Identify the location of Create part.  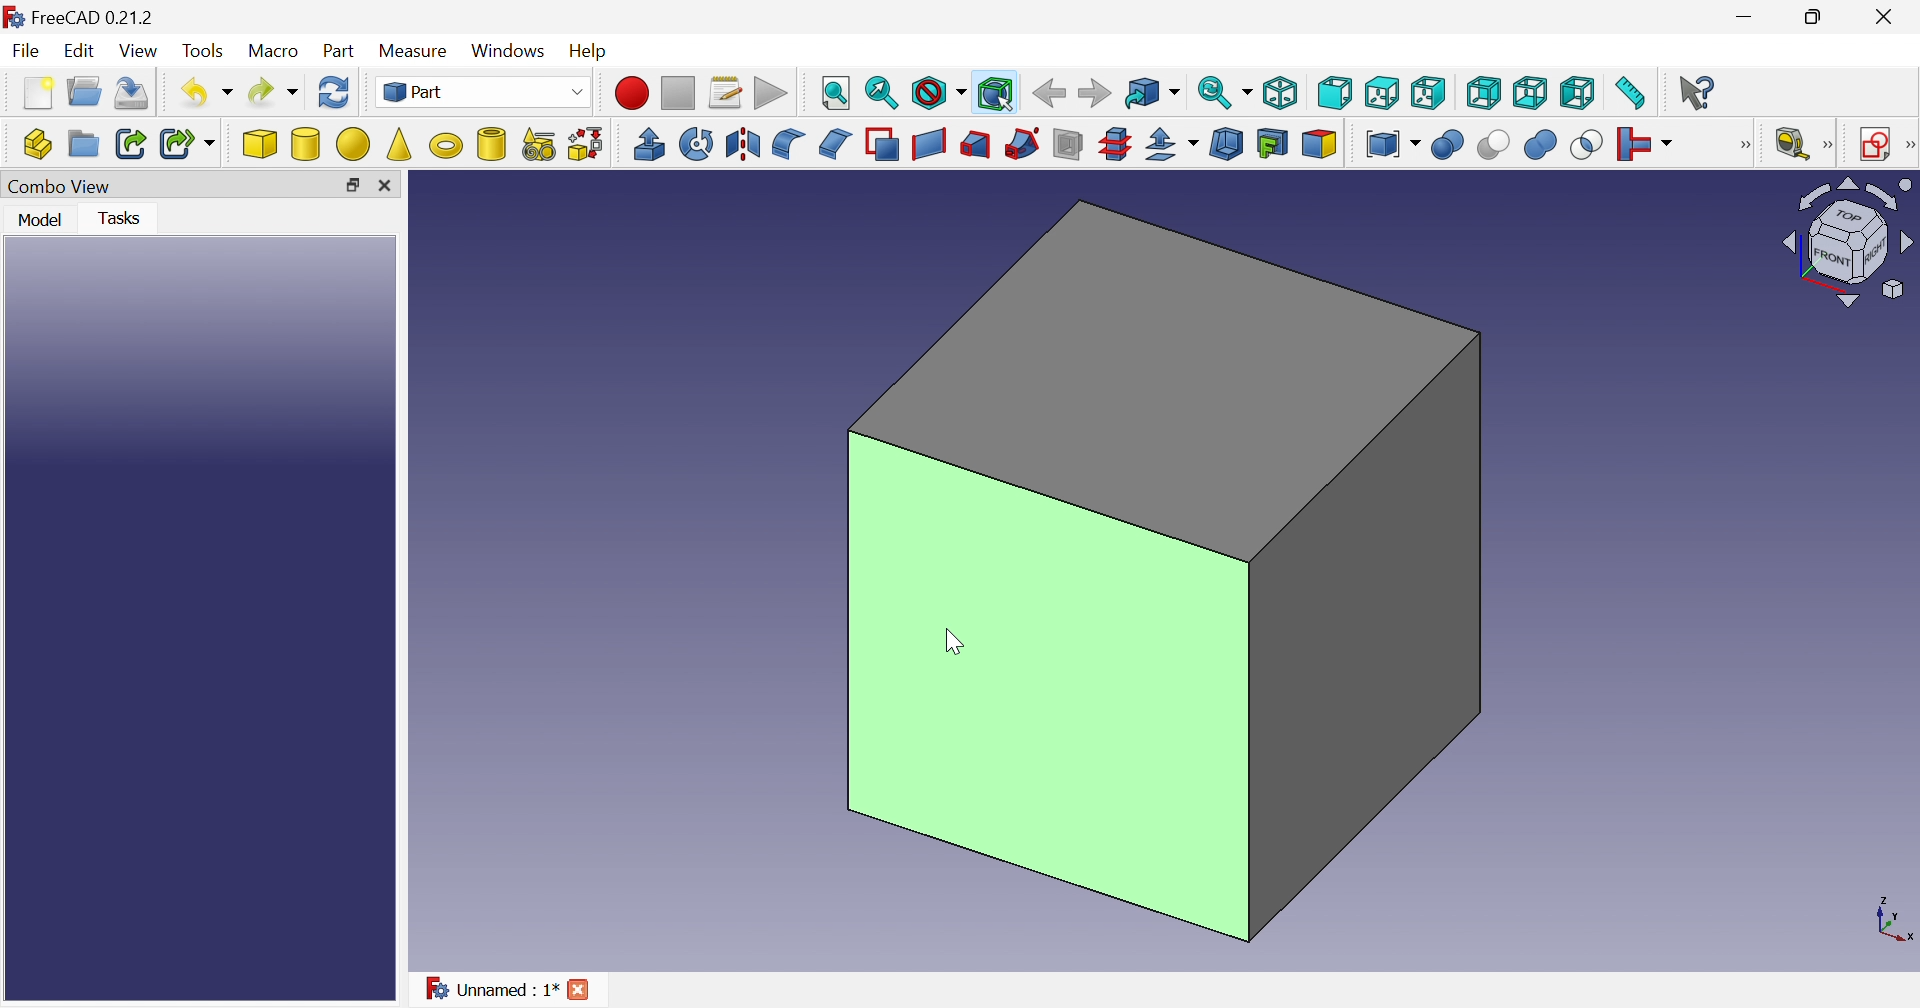
(37, 147).